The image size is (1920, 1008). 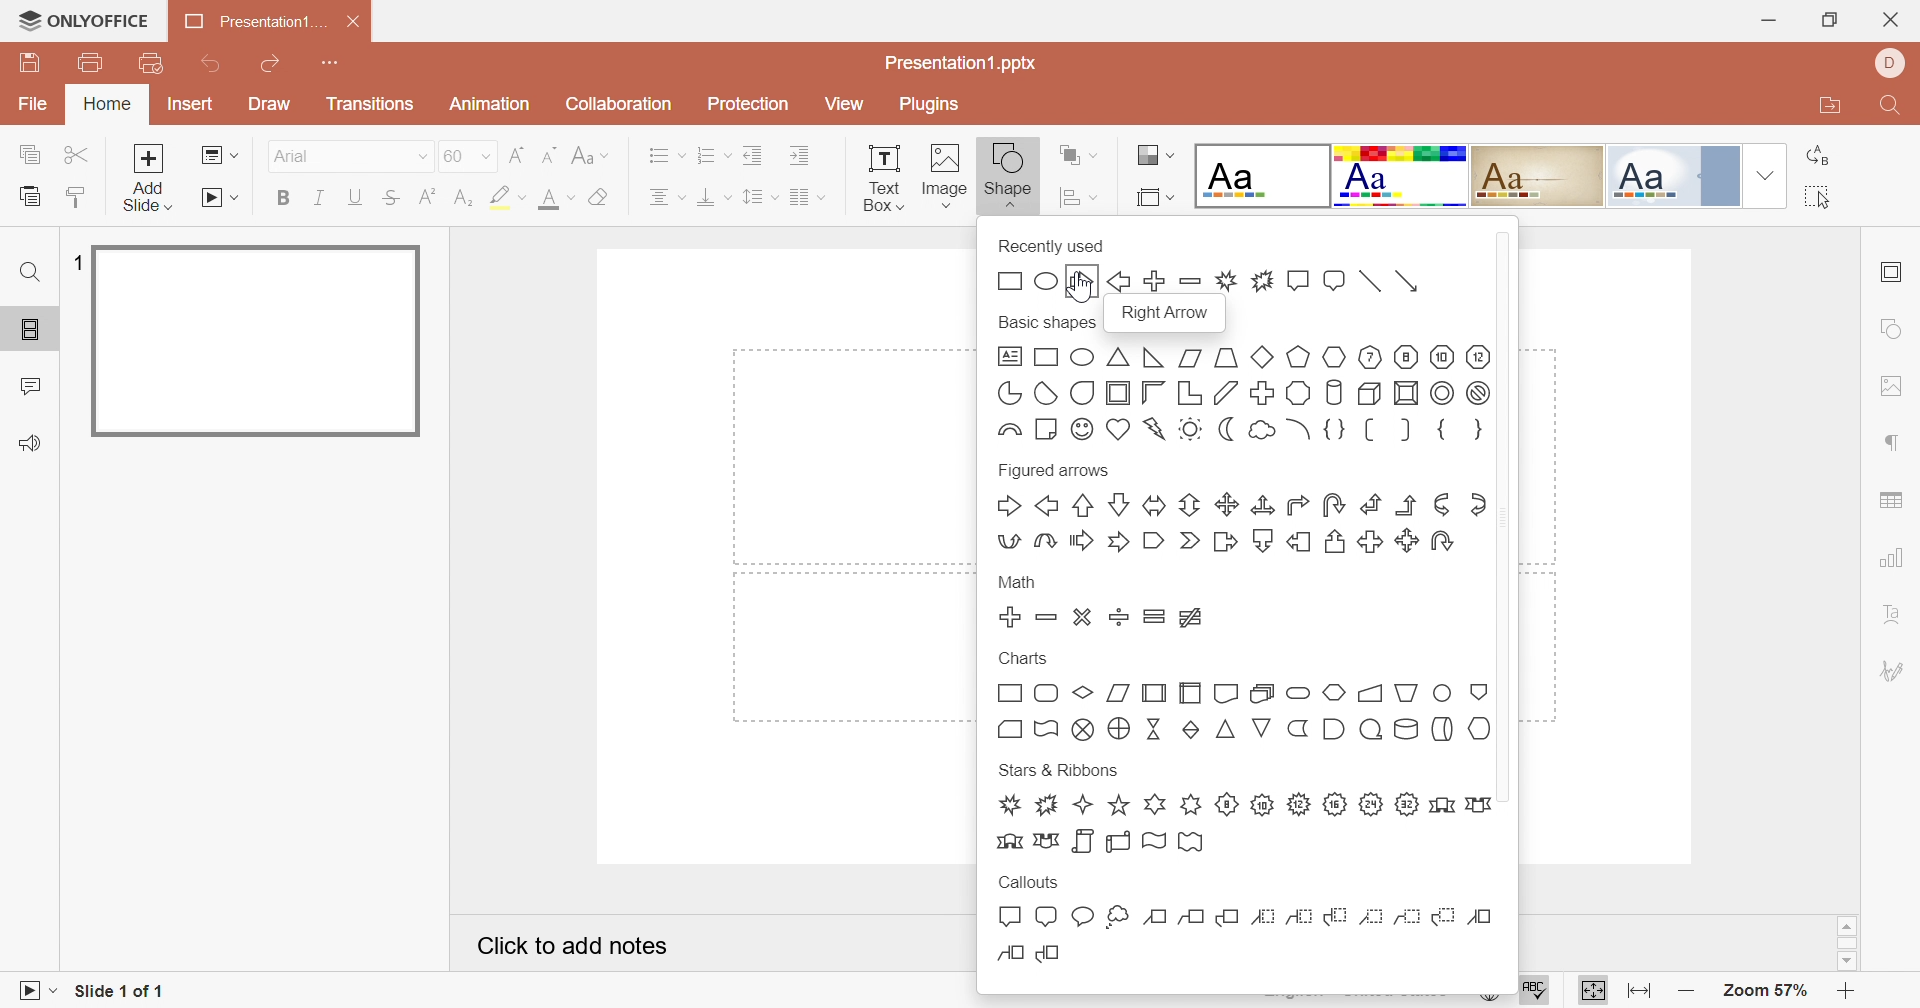 I want to click on Comments, so click(x=31, y=385).